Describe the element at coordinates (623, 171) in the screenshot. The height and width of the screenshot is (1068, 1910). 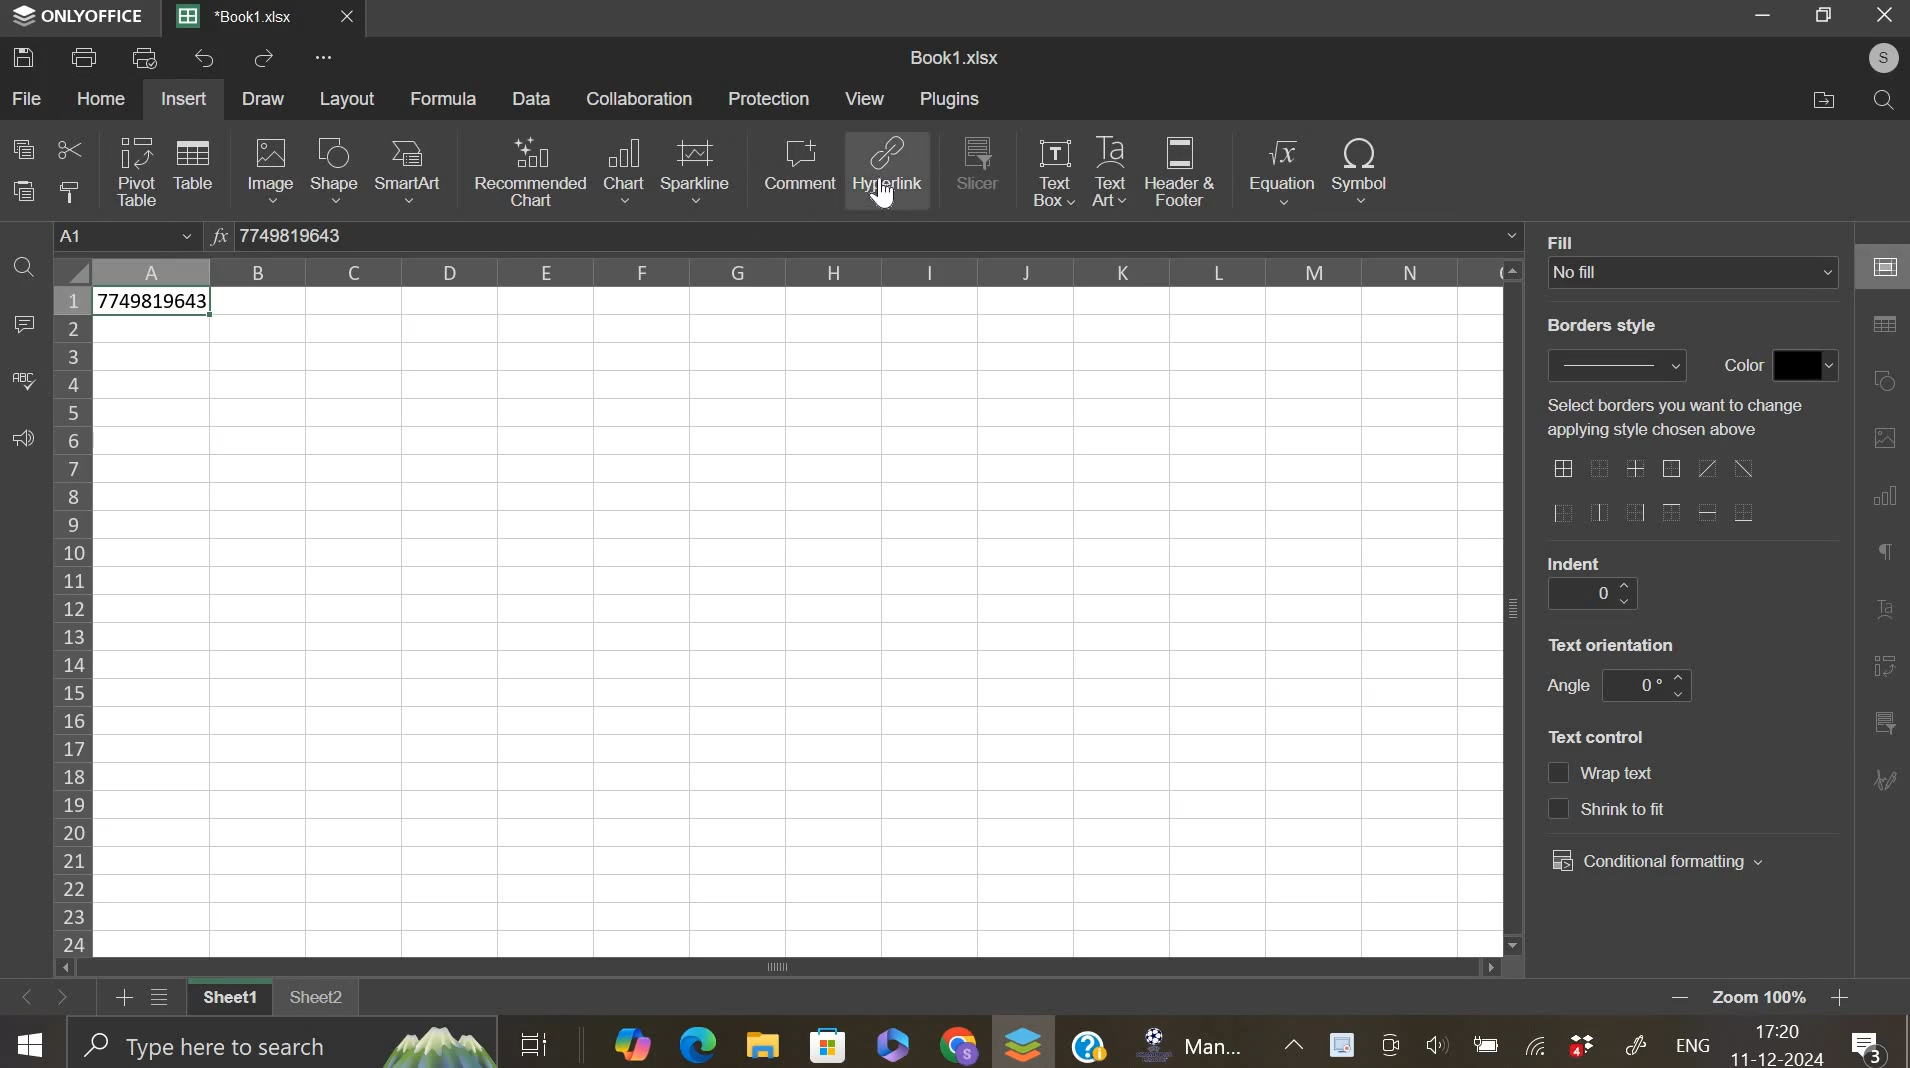
I see `chart` at that location.